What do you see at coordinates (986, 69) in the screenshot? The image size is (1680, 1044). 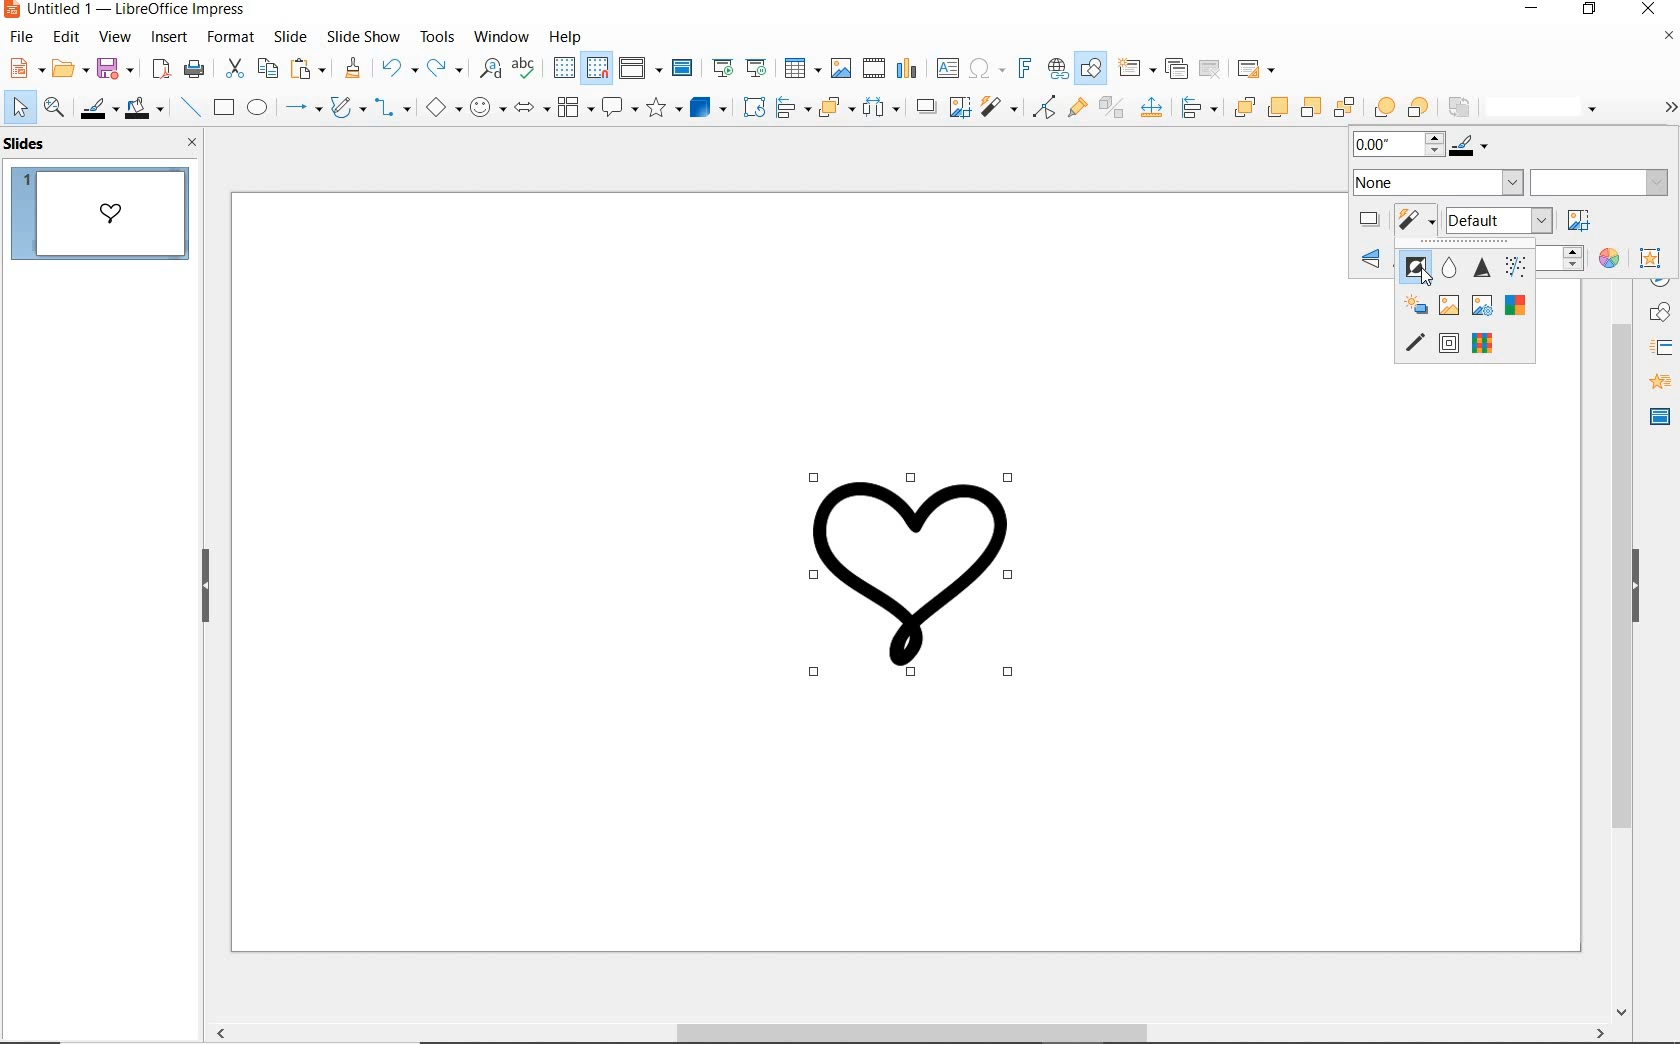 I see `insert special character` at bounding box center [986, 69].